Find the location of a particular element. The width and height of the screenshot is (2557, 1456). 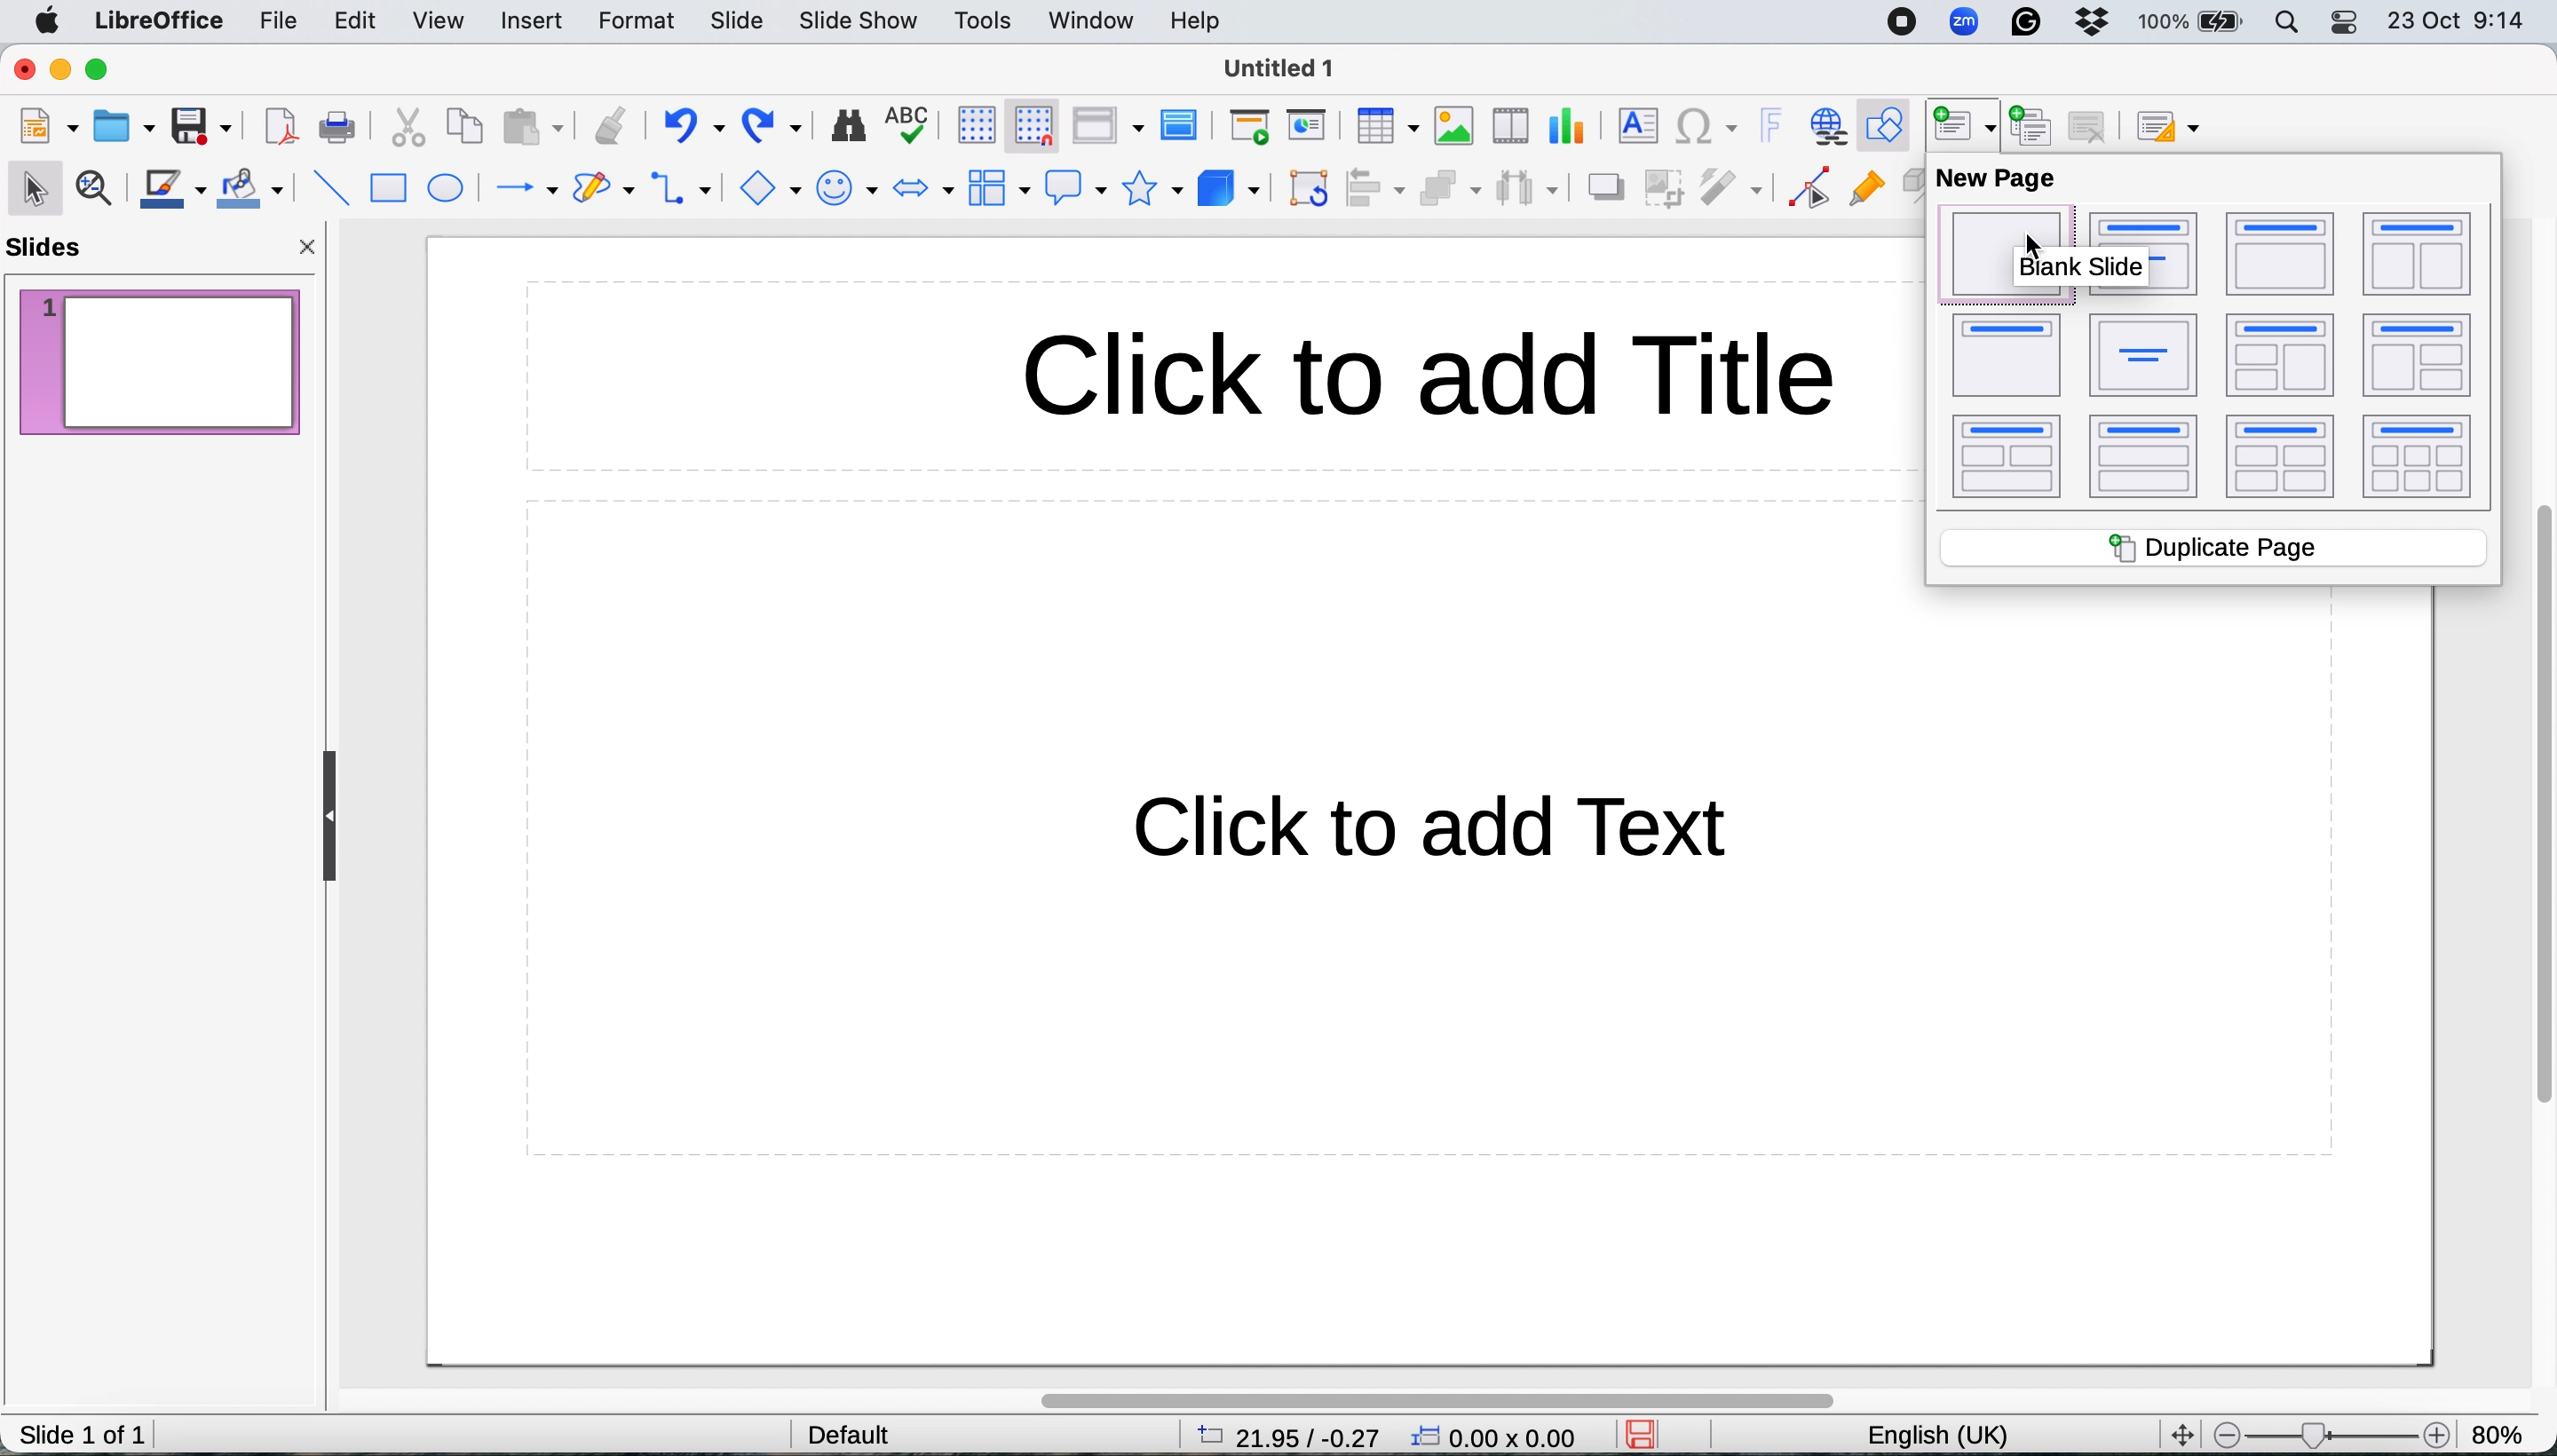

text color is located at coordinates (173, 190).